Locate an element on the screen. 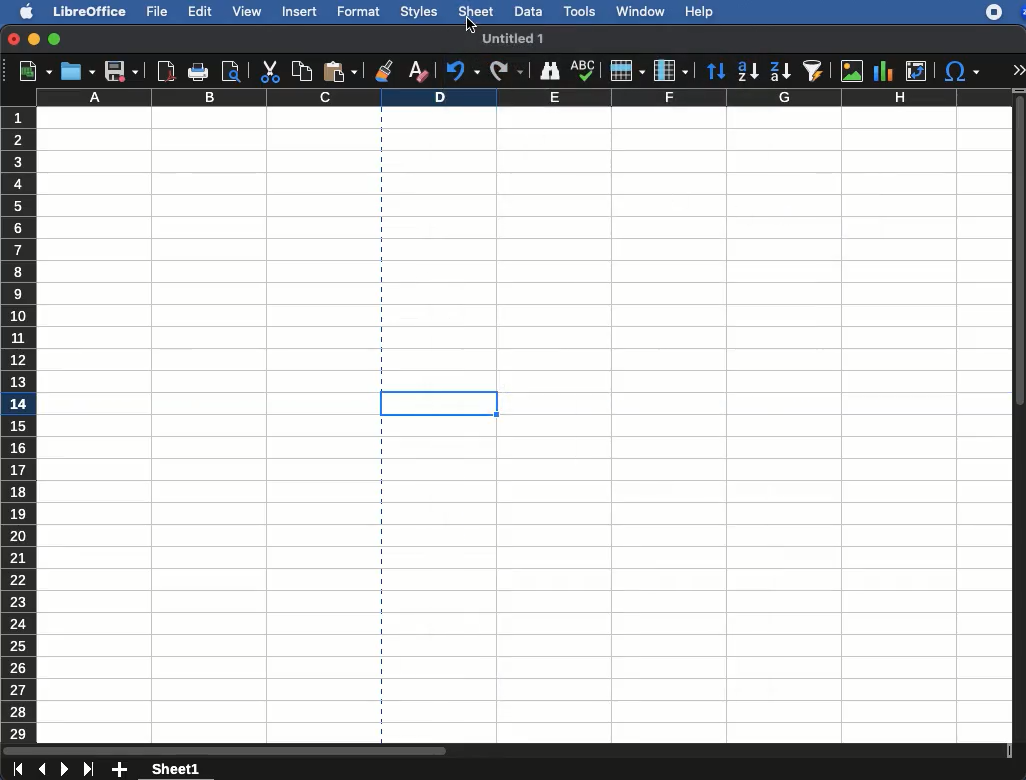  styles is located at coordinates (420, 11).